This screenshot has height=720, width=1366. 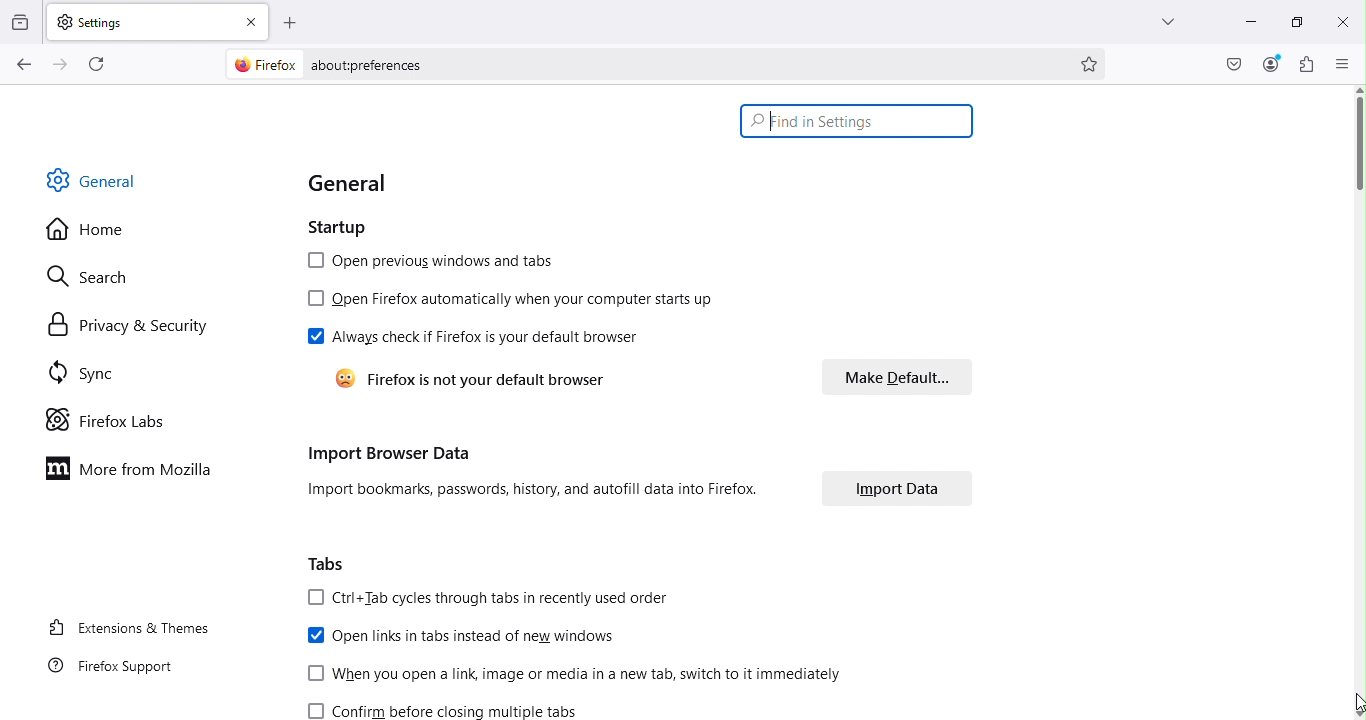 I want to click on Search bar, so click(x=860, y=121).